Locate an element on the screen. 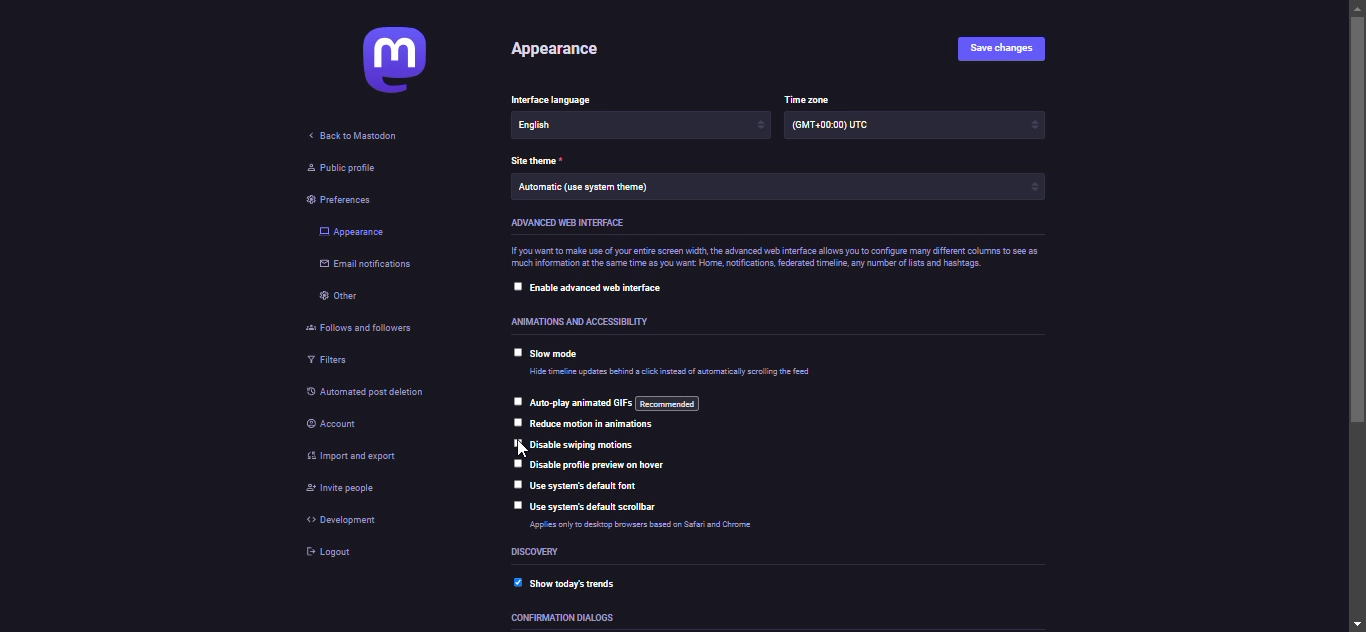  preferences is located at coordinates (349, 198).